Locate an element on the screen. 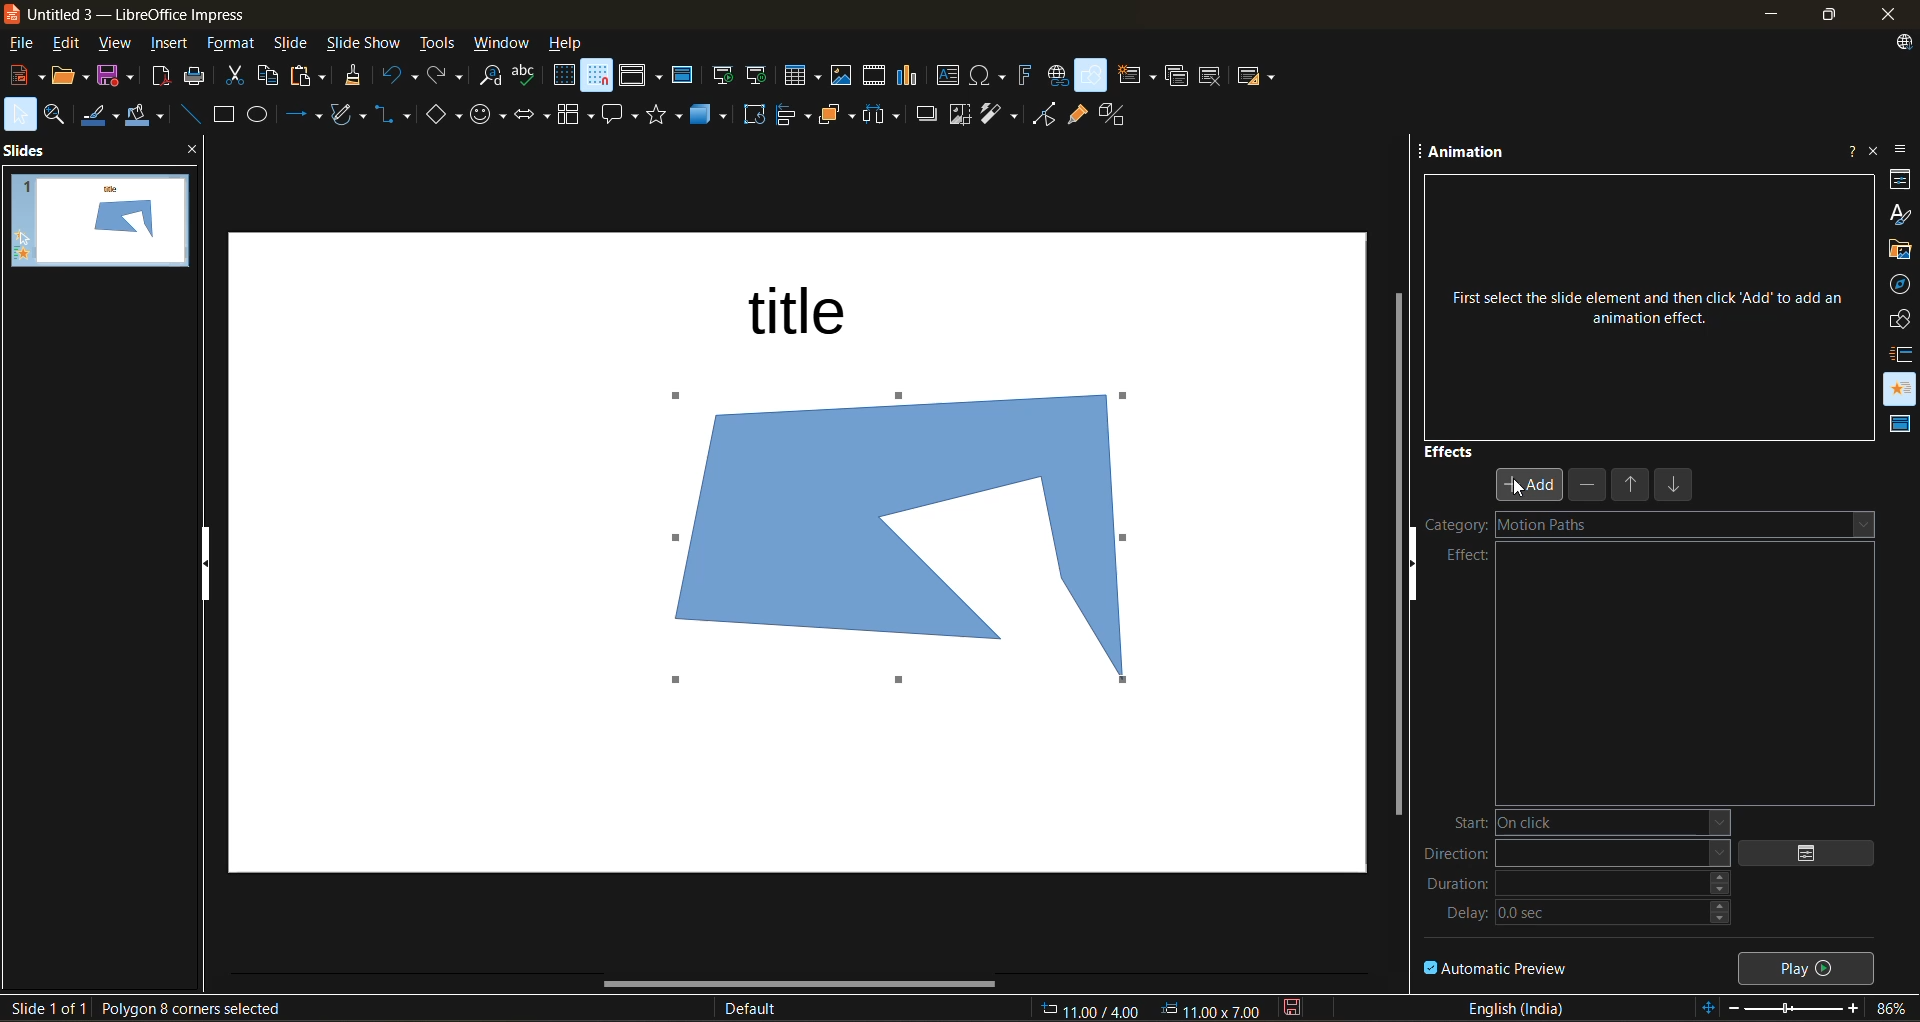  more options is located at coordinates (1860, 180).